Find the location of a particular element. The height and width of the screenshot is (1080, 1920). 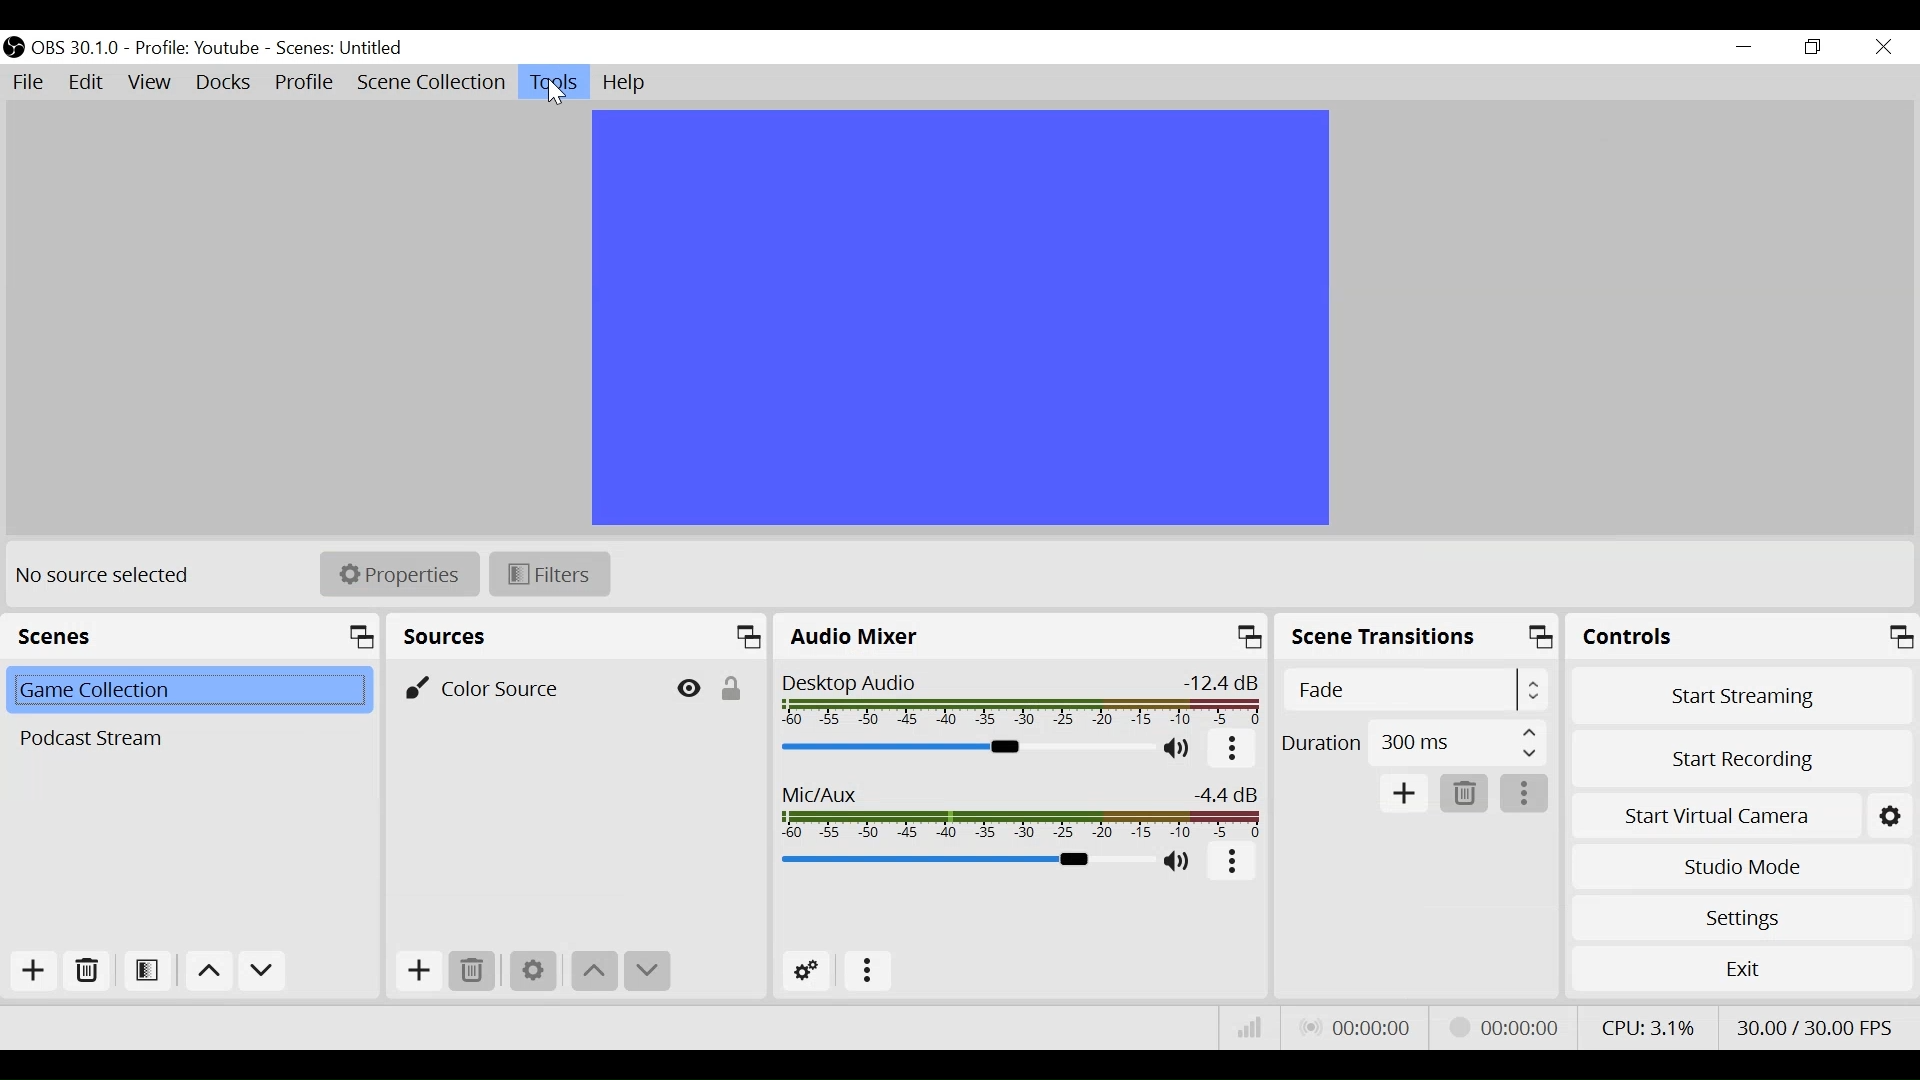

Add is located at coordinates (1405, 794).